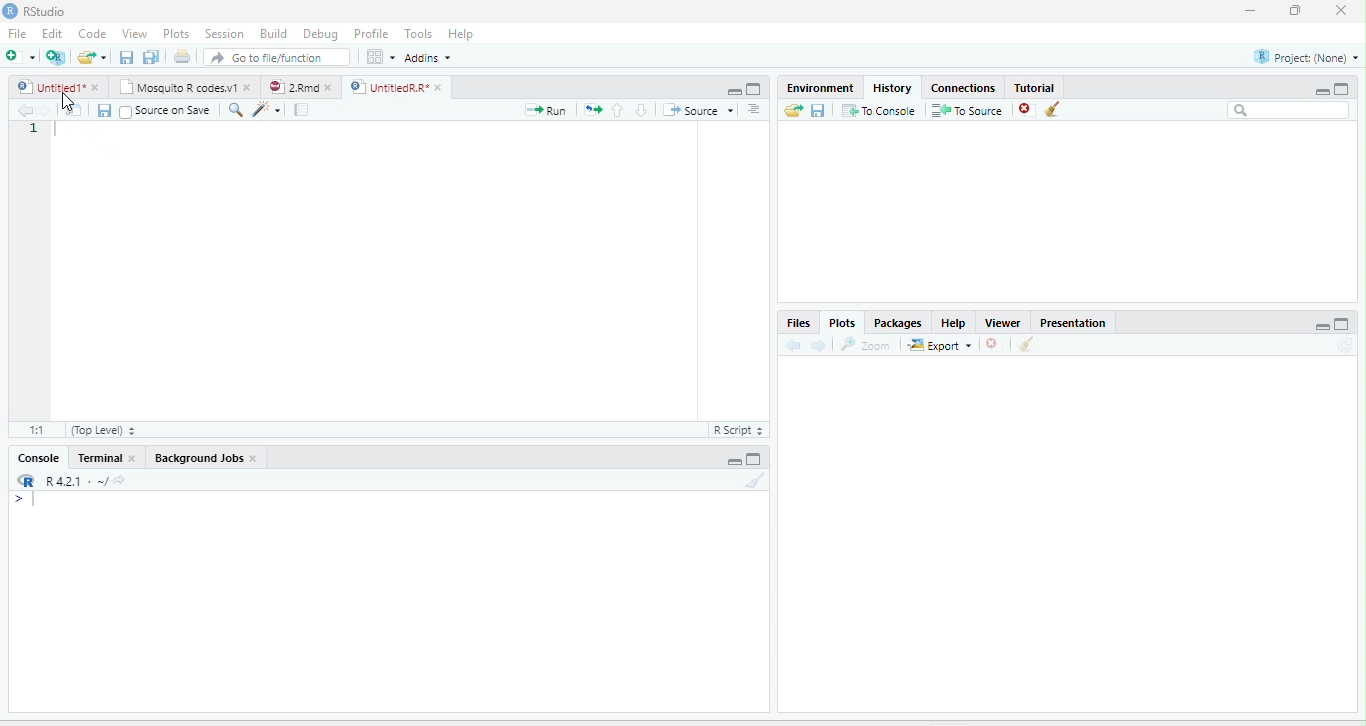 The height and width of the screenshot is (726, 1366). Describe the element at coordinates (236, 110) in the screenshot. I see `Find/Replace` at that location.